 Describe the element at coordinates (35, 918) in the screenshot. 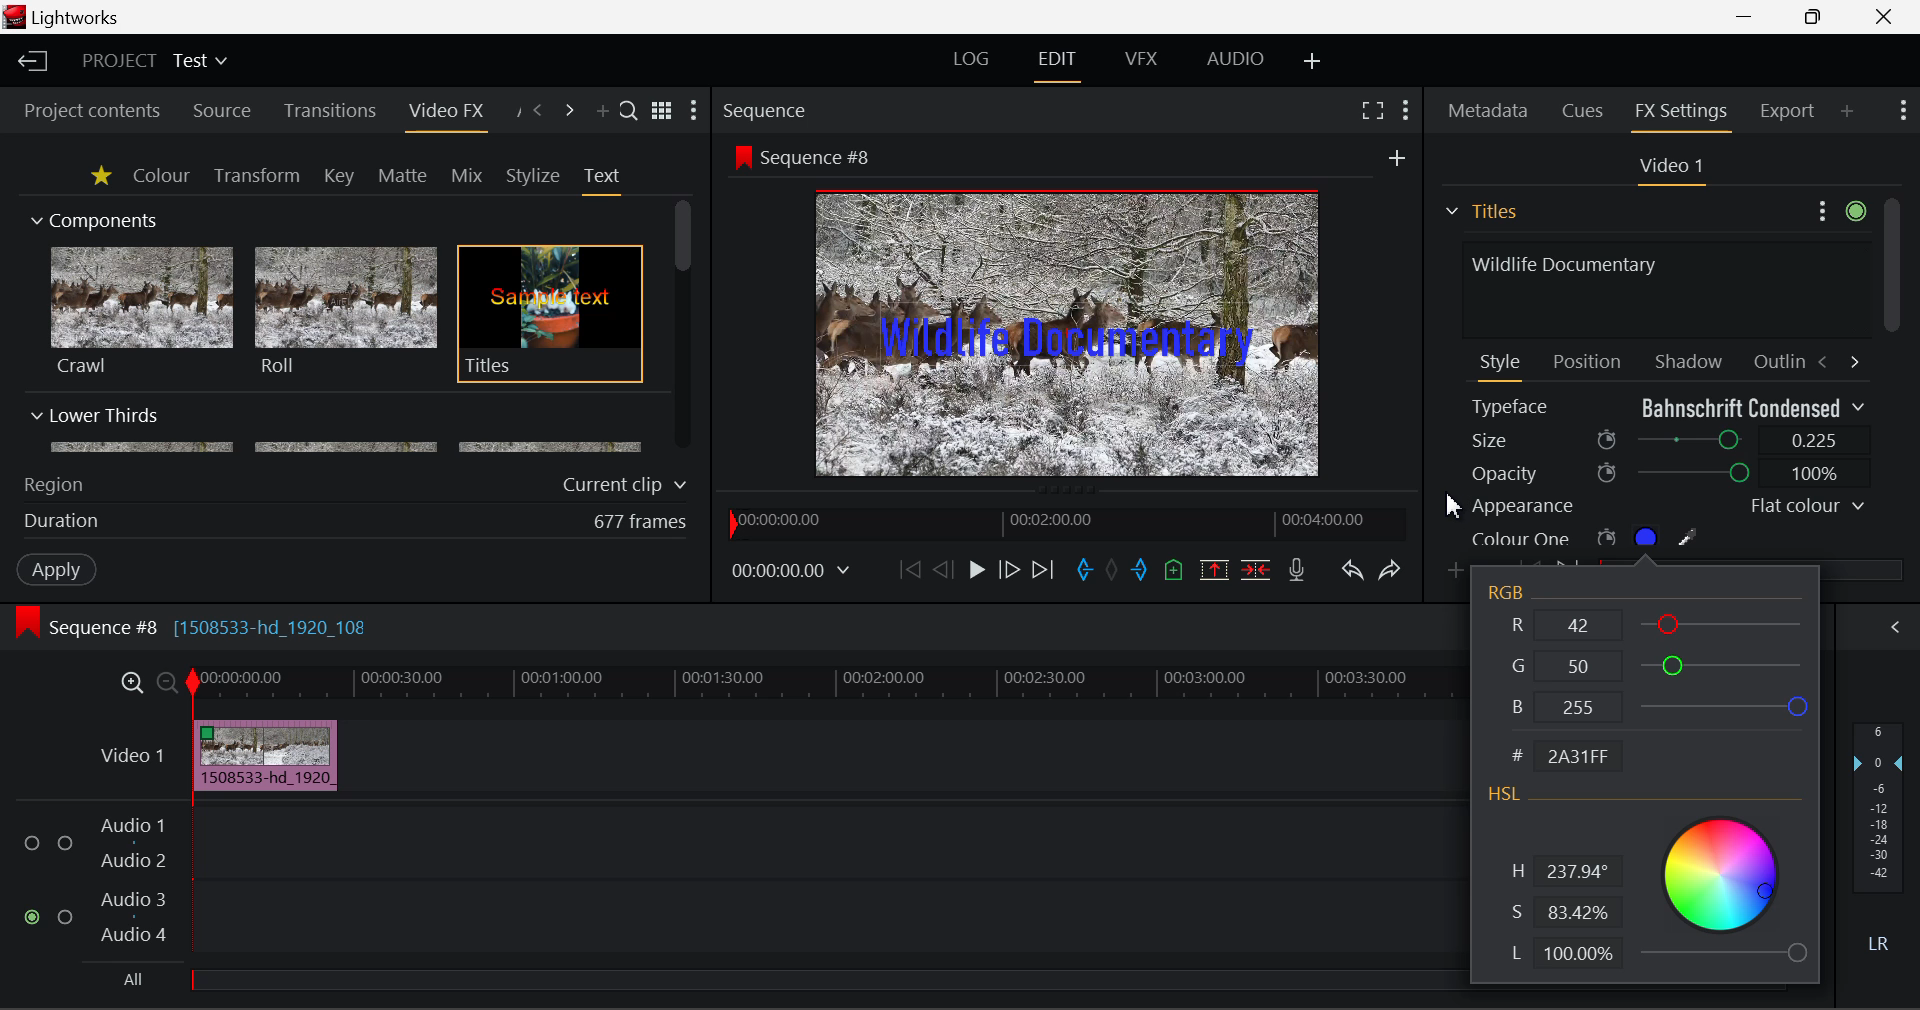

I see `checked checkbox` at that location.